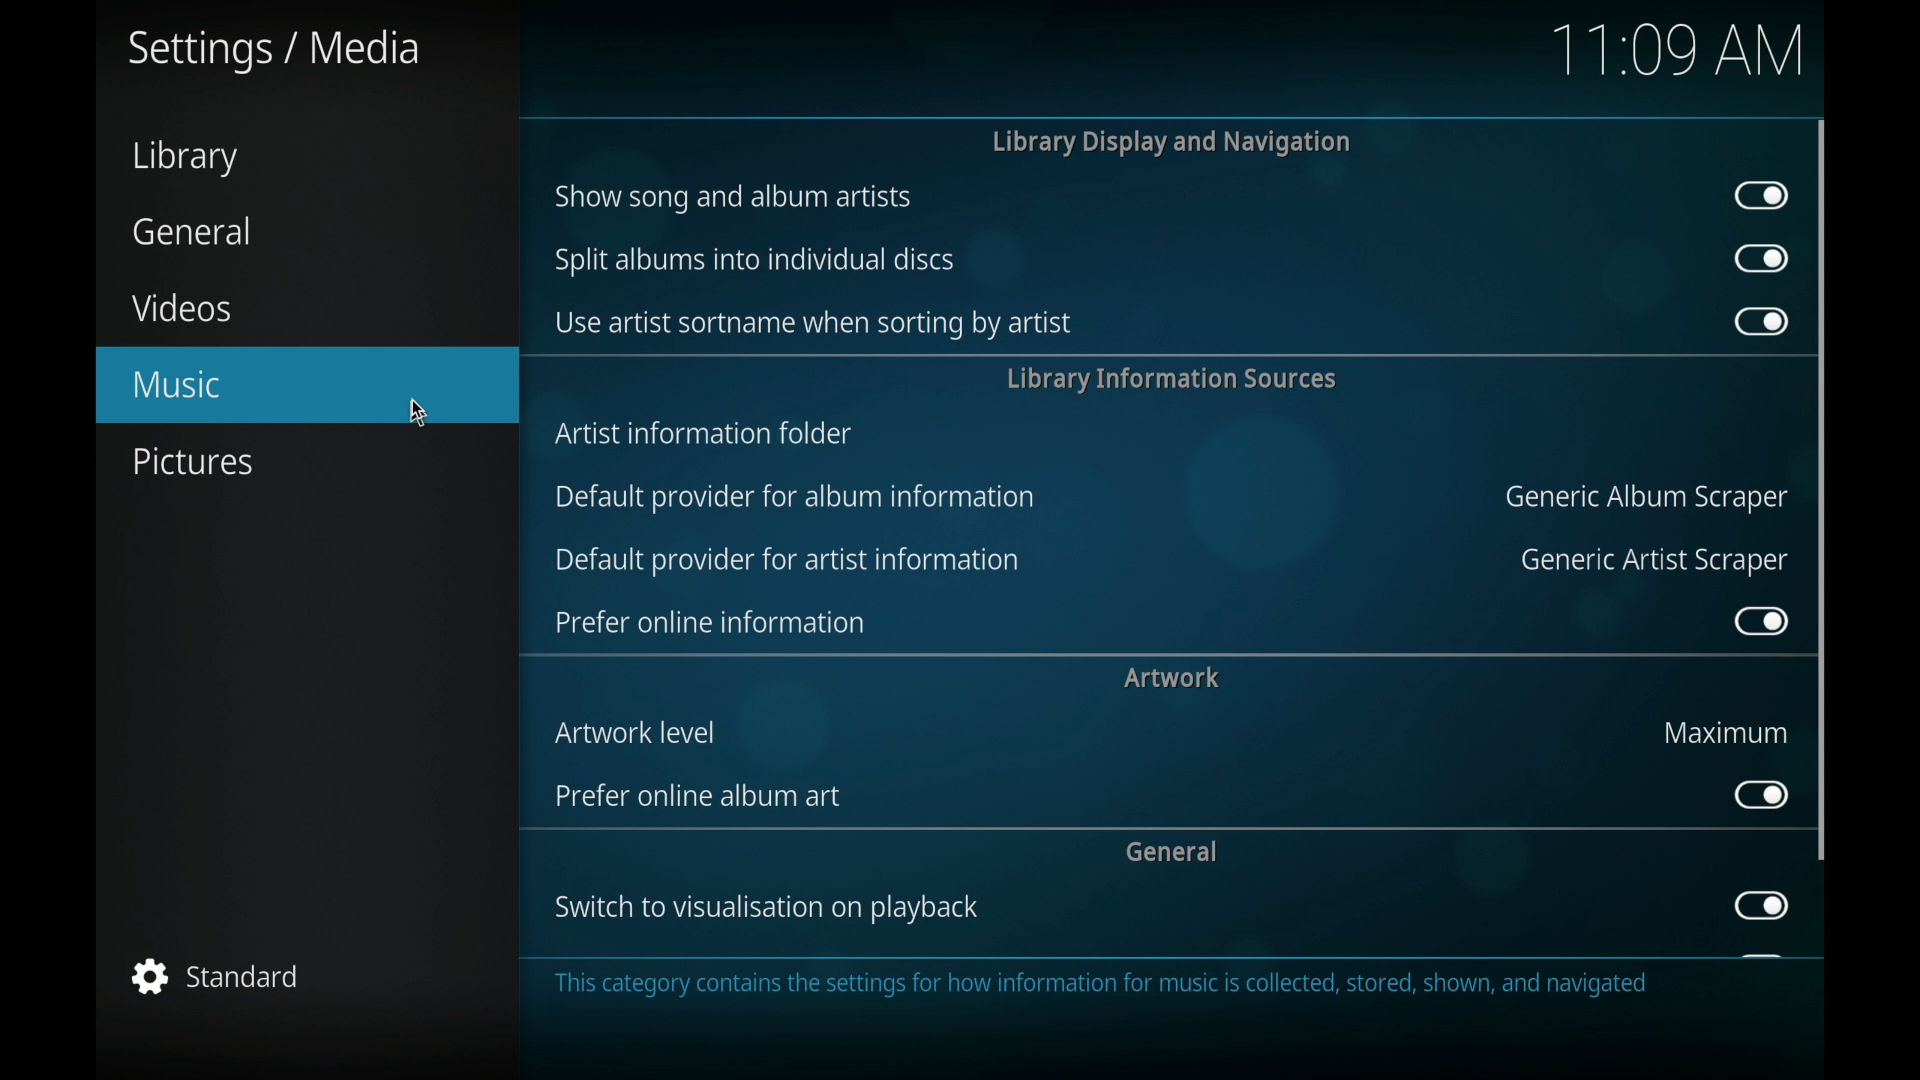 This screenshot has height=1080, width=1920. What do you see at coordinates (755, 261) in the screenshot?
I see `split albums into individual discs` at bounding box center [755, 261].